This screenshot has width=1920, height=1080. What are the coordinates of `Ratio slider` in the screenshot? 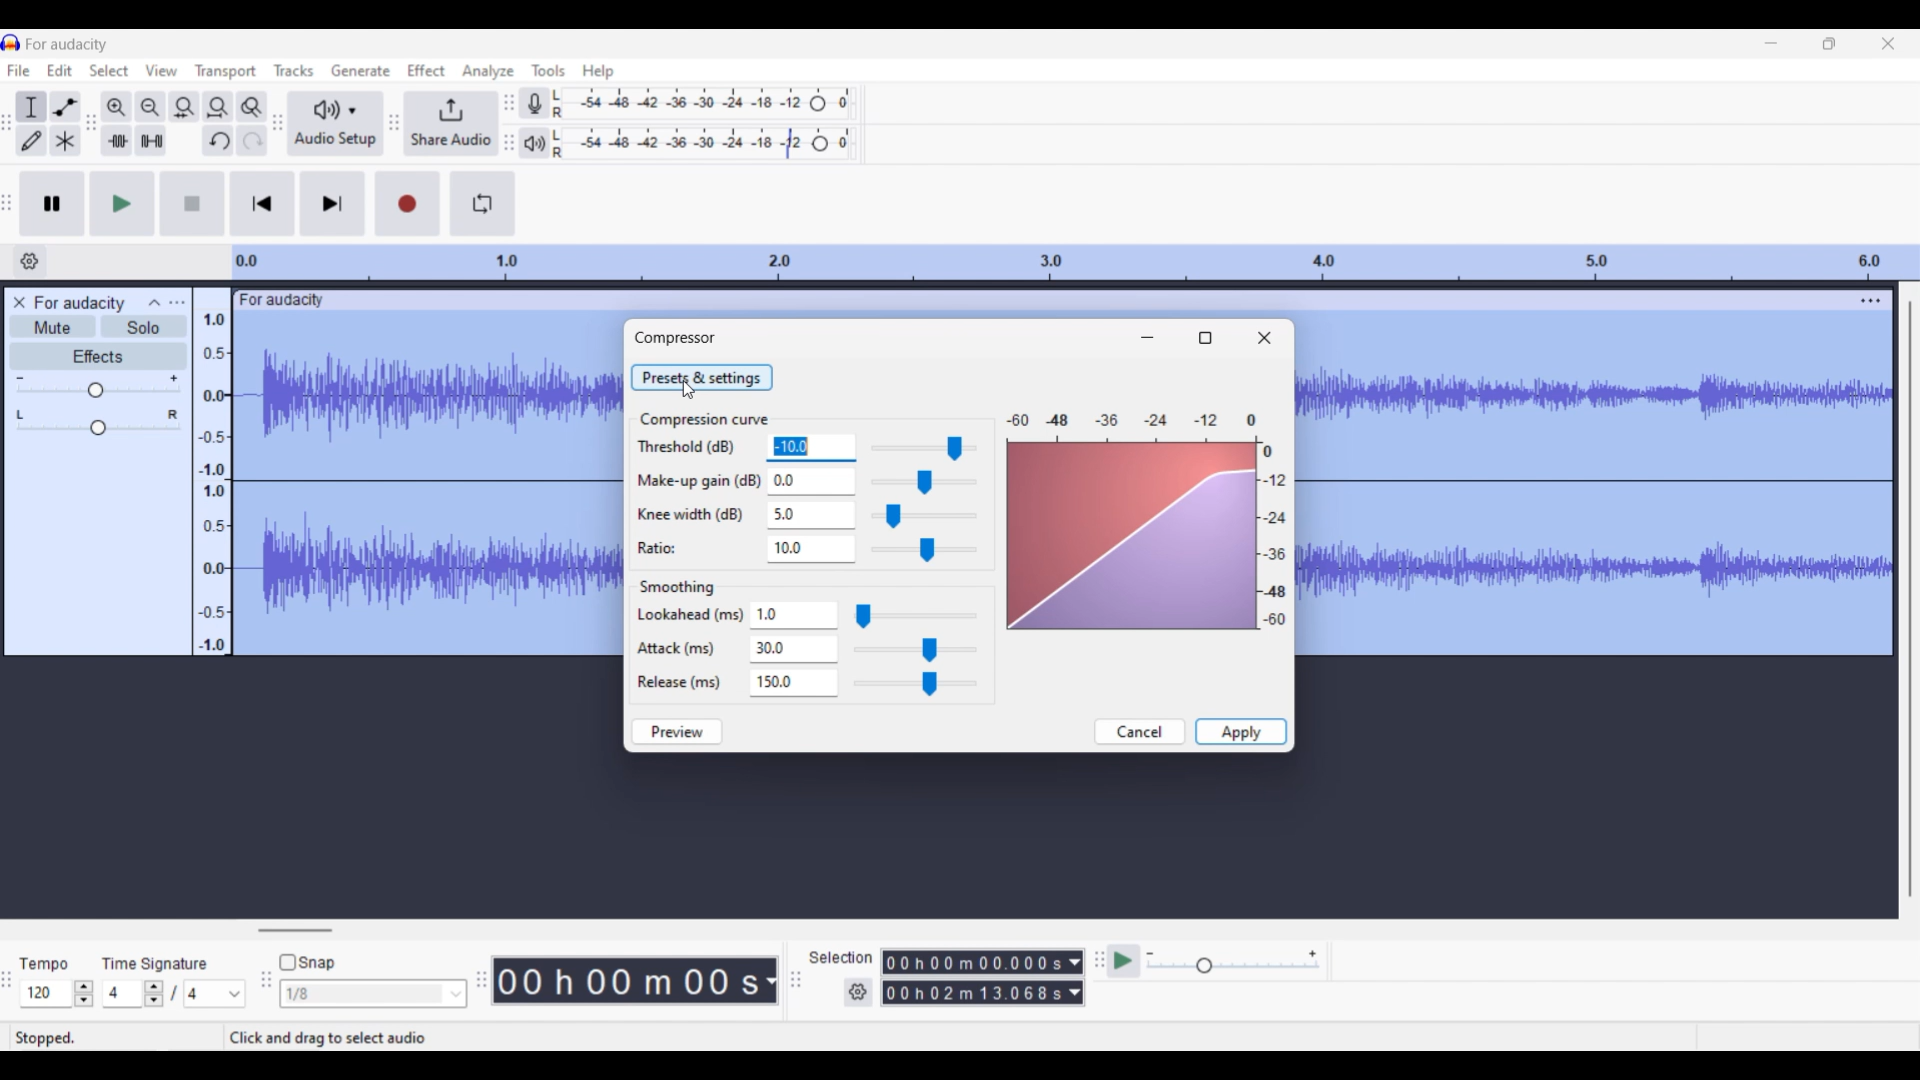 It's located at (924, 550).